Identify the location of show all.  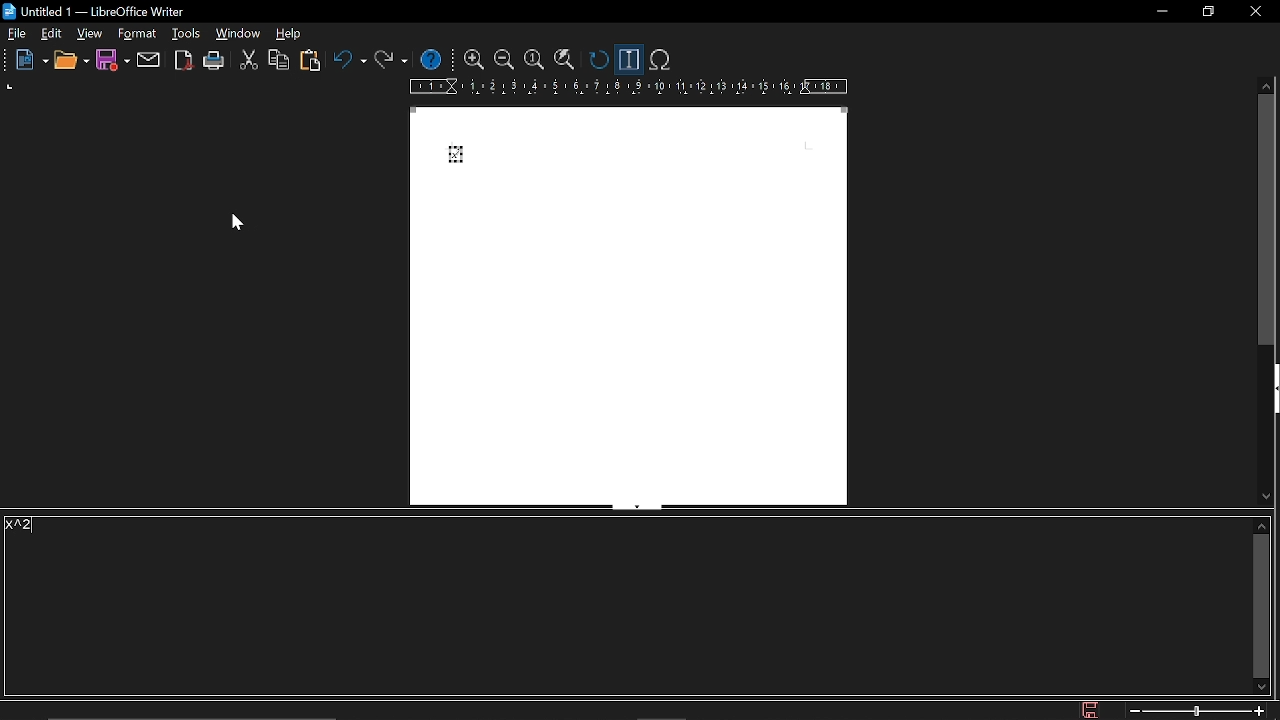
(563, 61).